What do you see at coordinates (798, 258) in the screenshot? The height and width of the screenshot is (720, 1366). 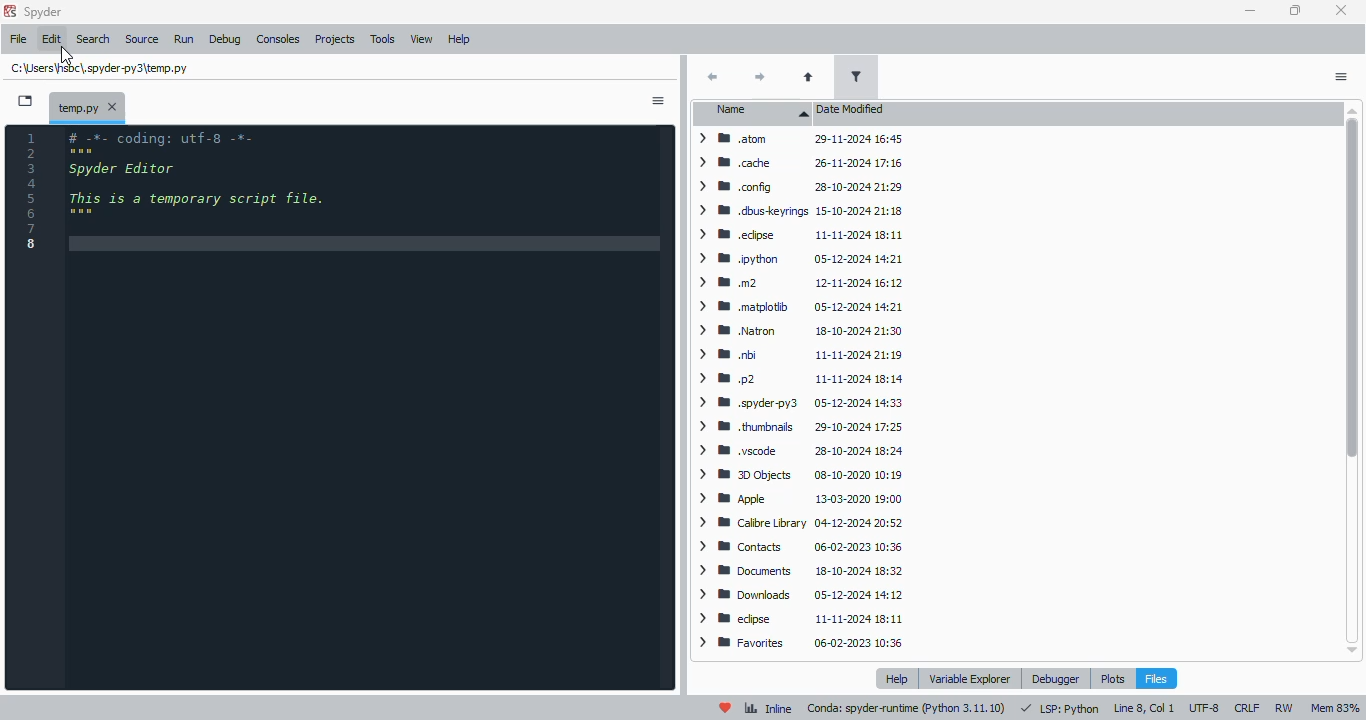 I see `> BW python 05-12-2024 14:21` at bounding box center [798, 258].